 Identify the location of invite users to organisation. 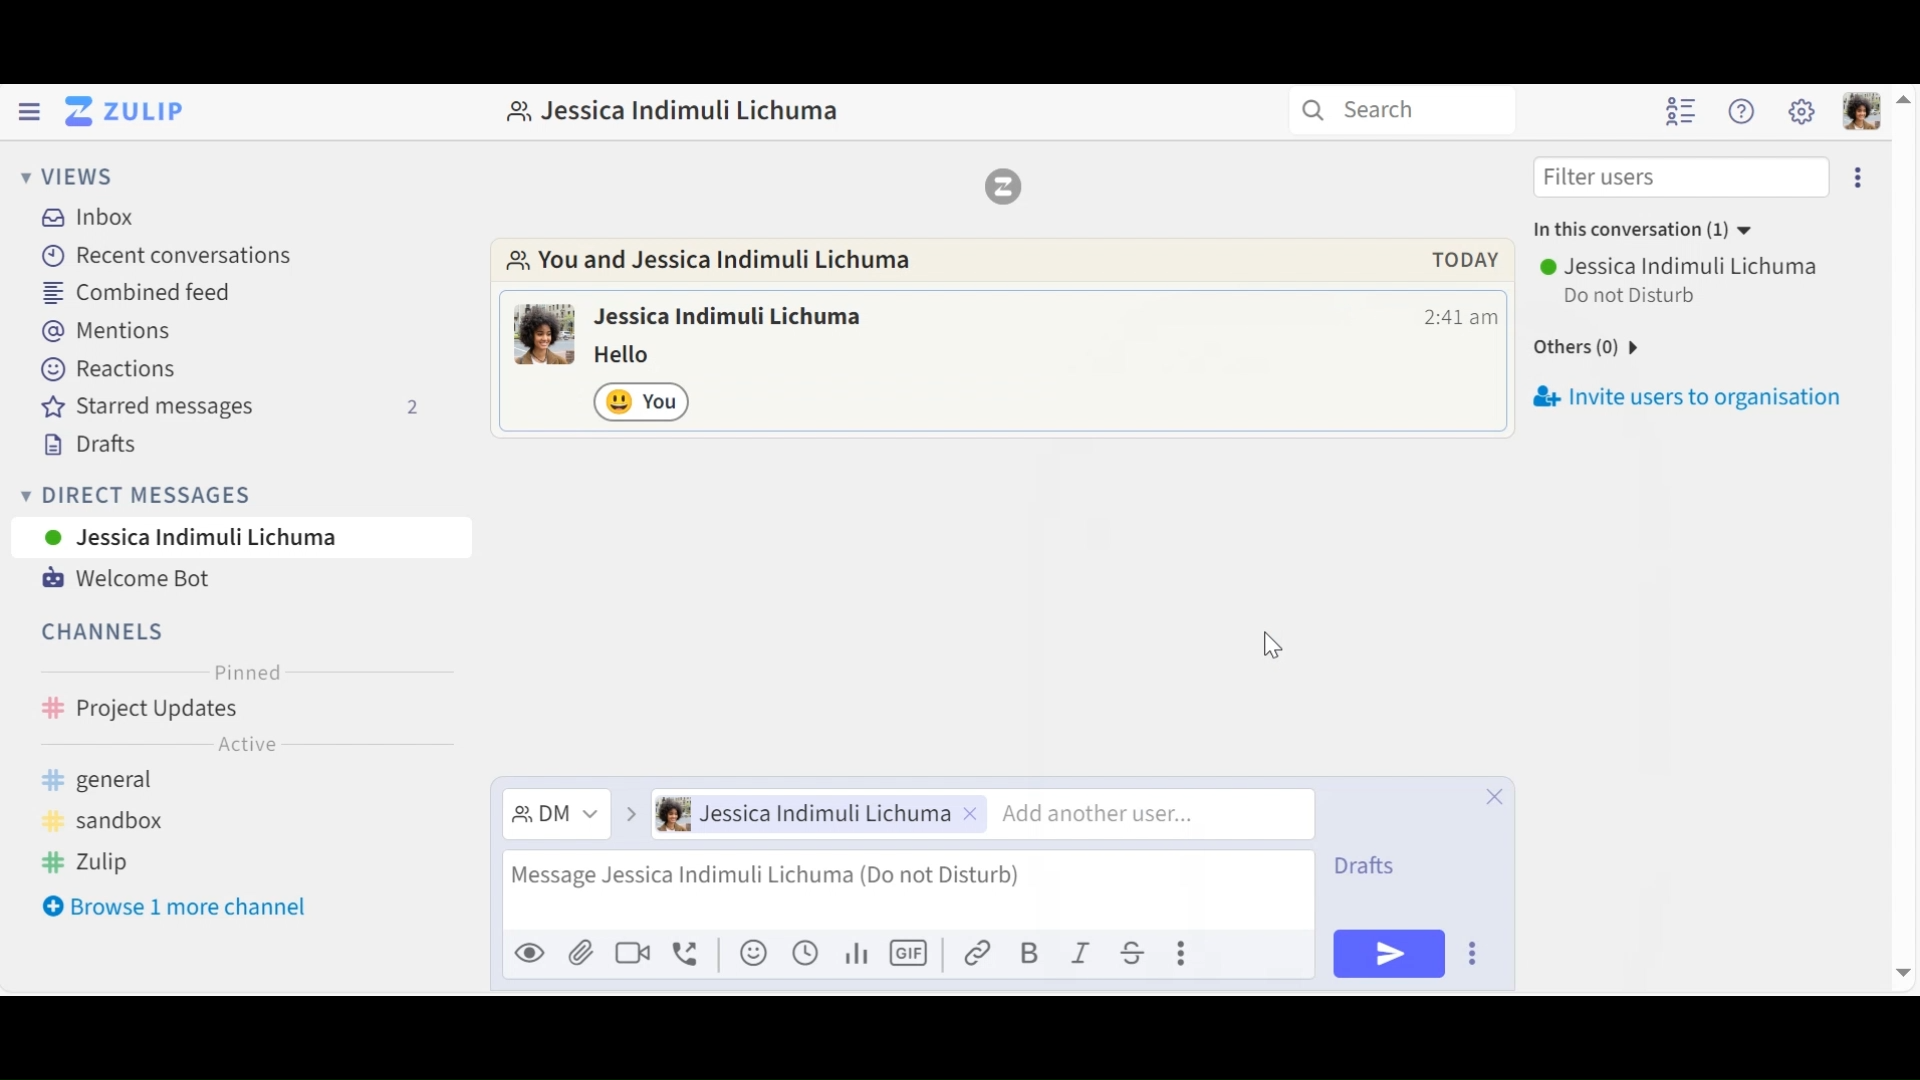
(1704, 398).